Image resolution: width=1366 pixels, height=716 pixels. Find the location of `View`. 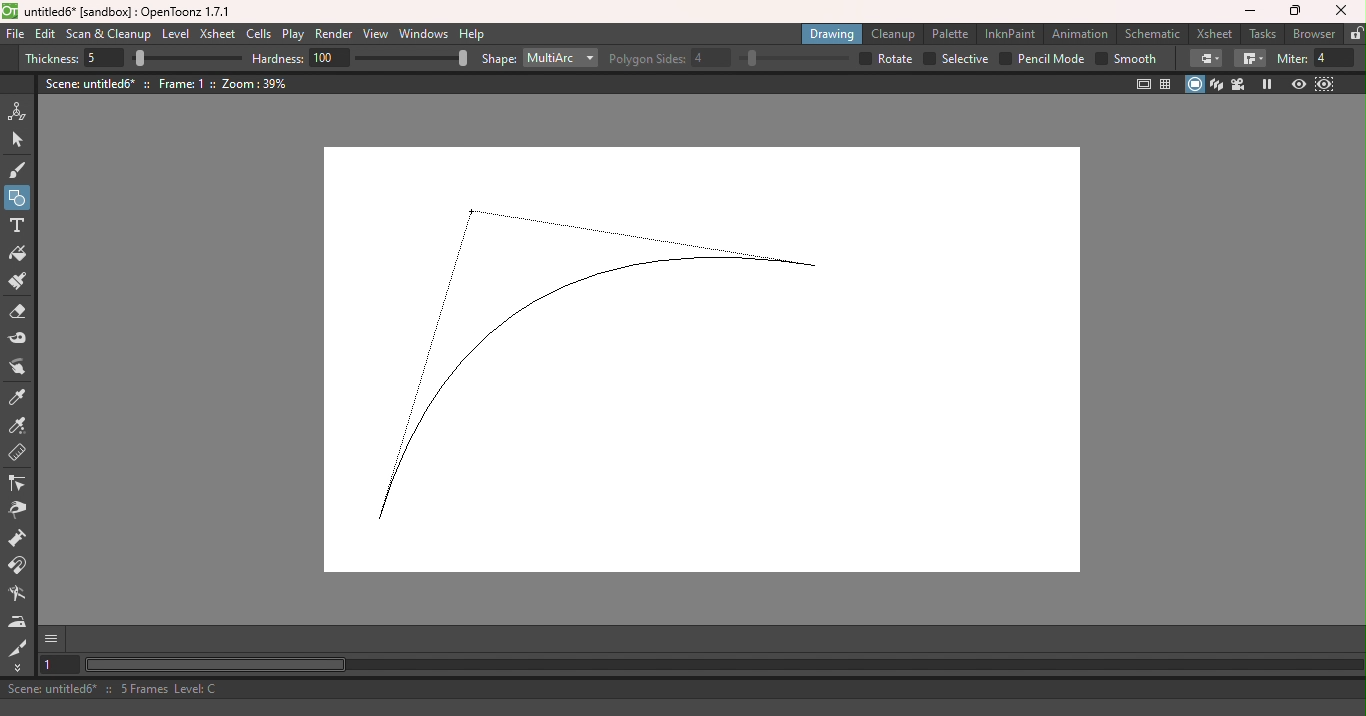

View is located at coordinates (376, 34).